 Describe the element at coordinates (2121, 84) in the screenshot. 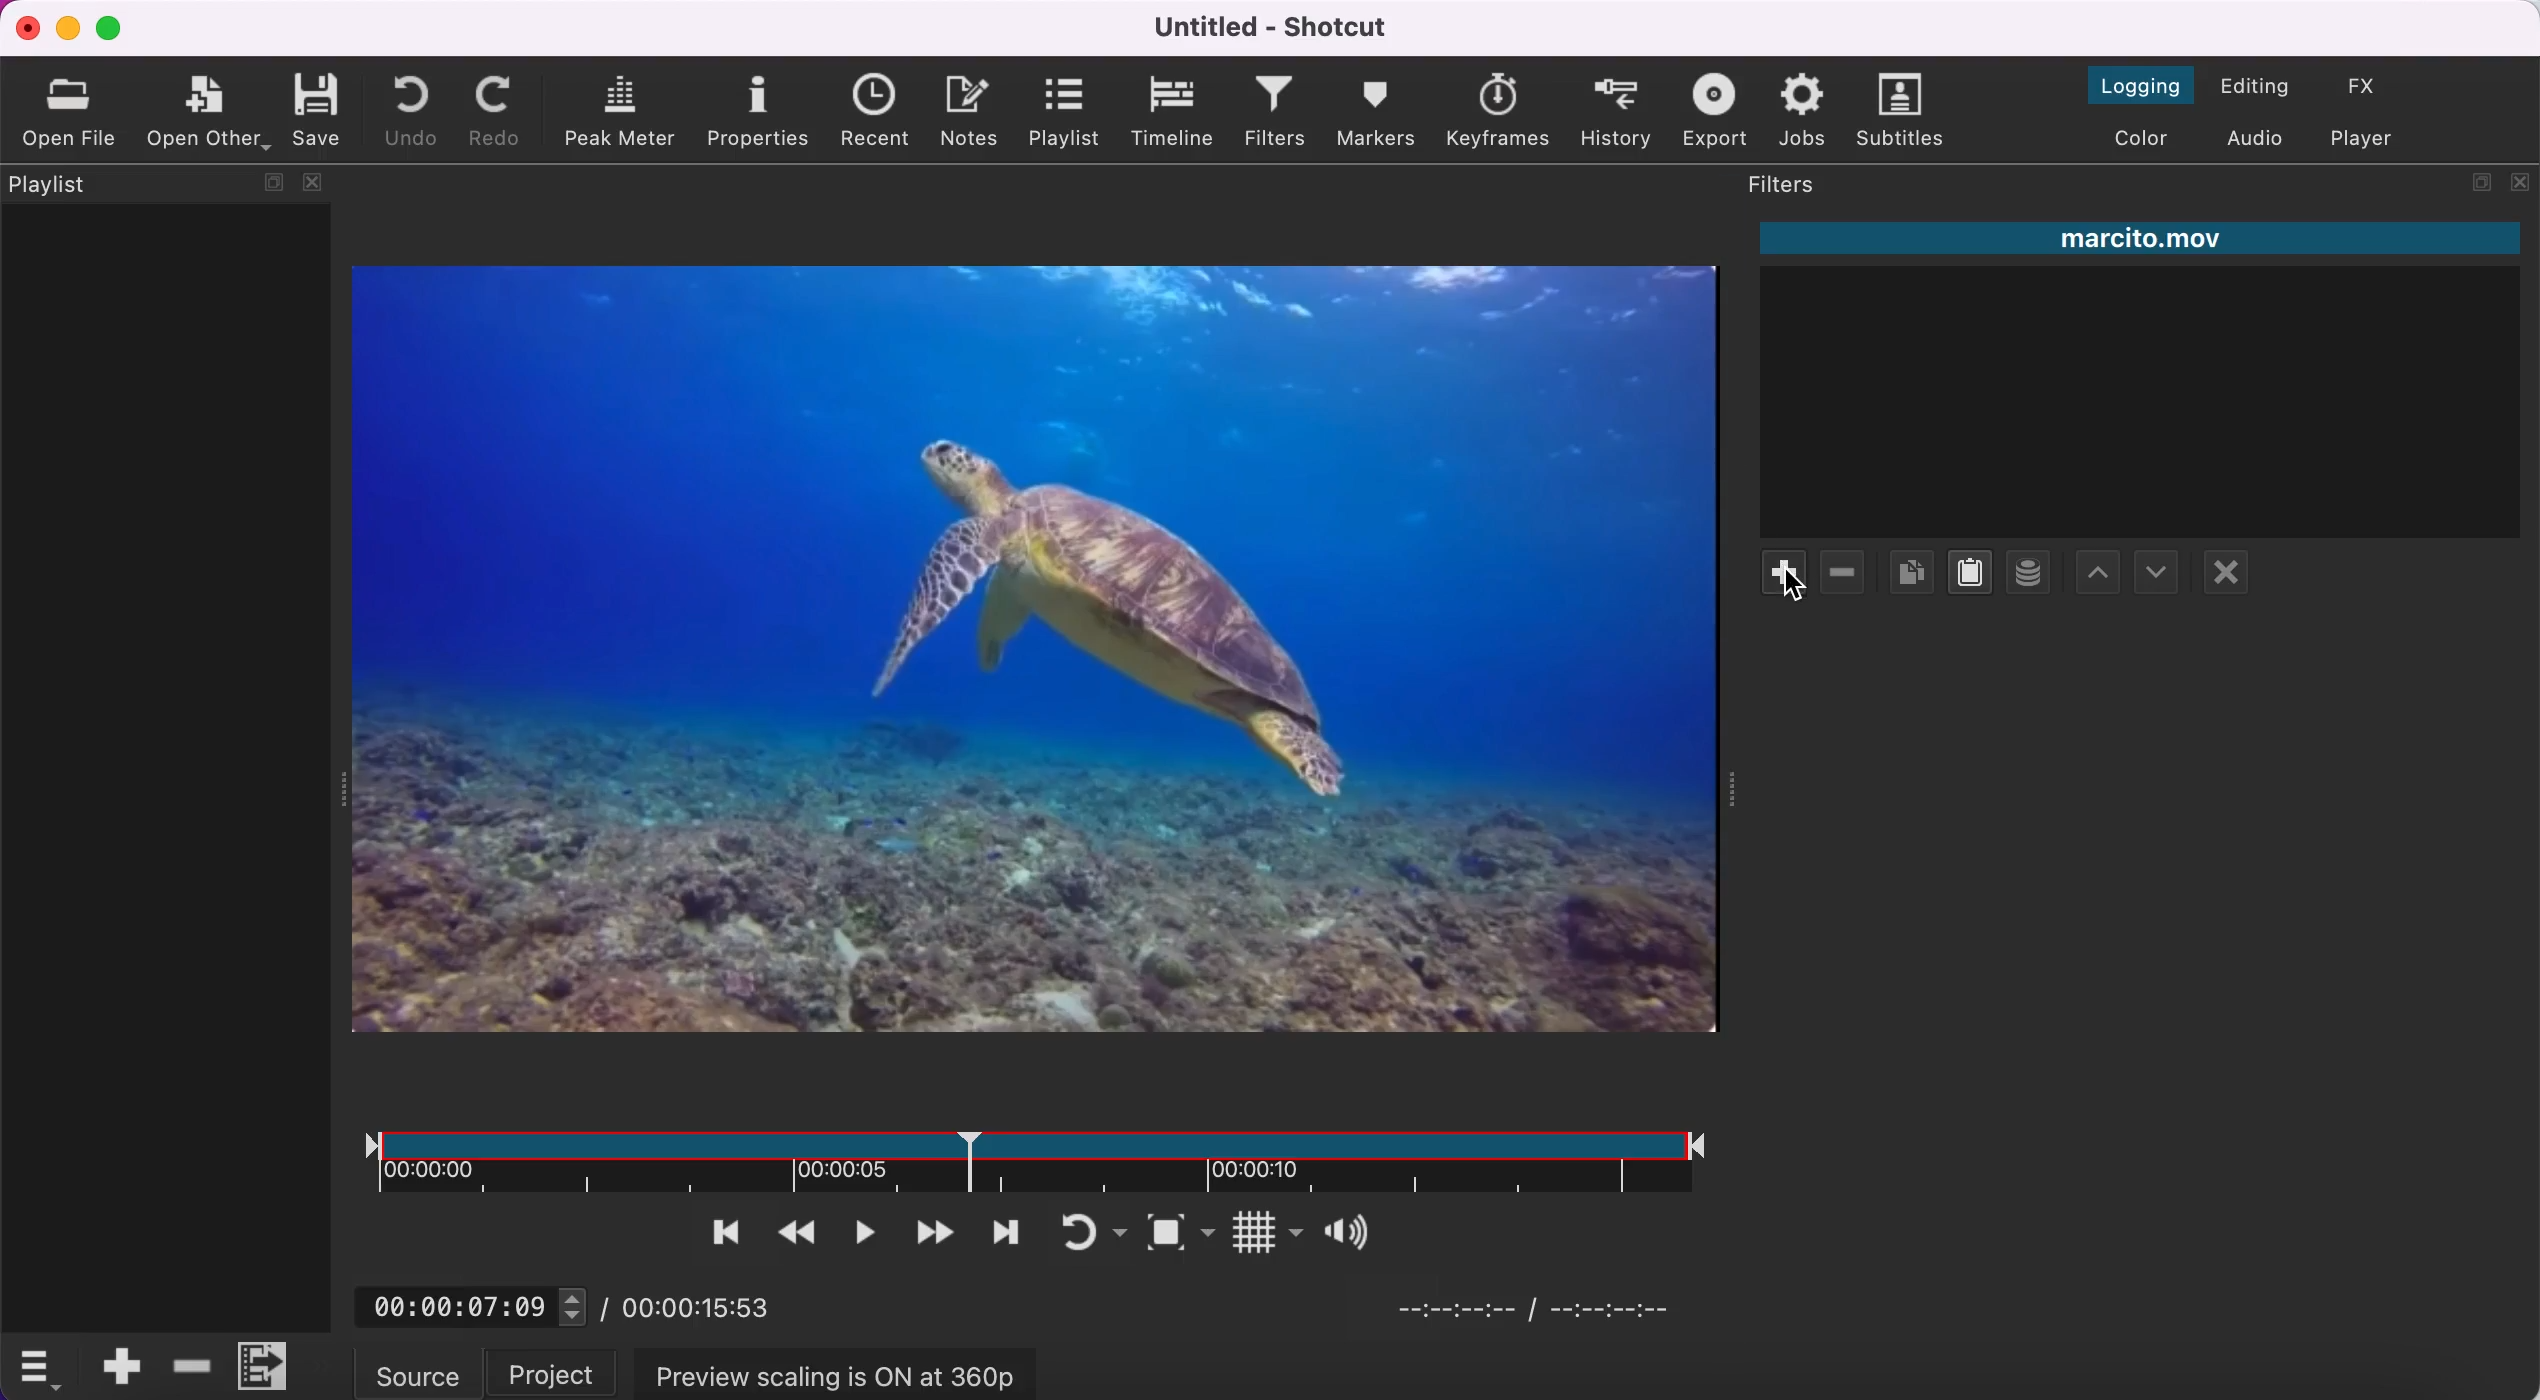

I see `switch to the logging layout` at that location.